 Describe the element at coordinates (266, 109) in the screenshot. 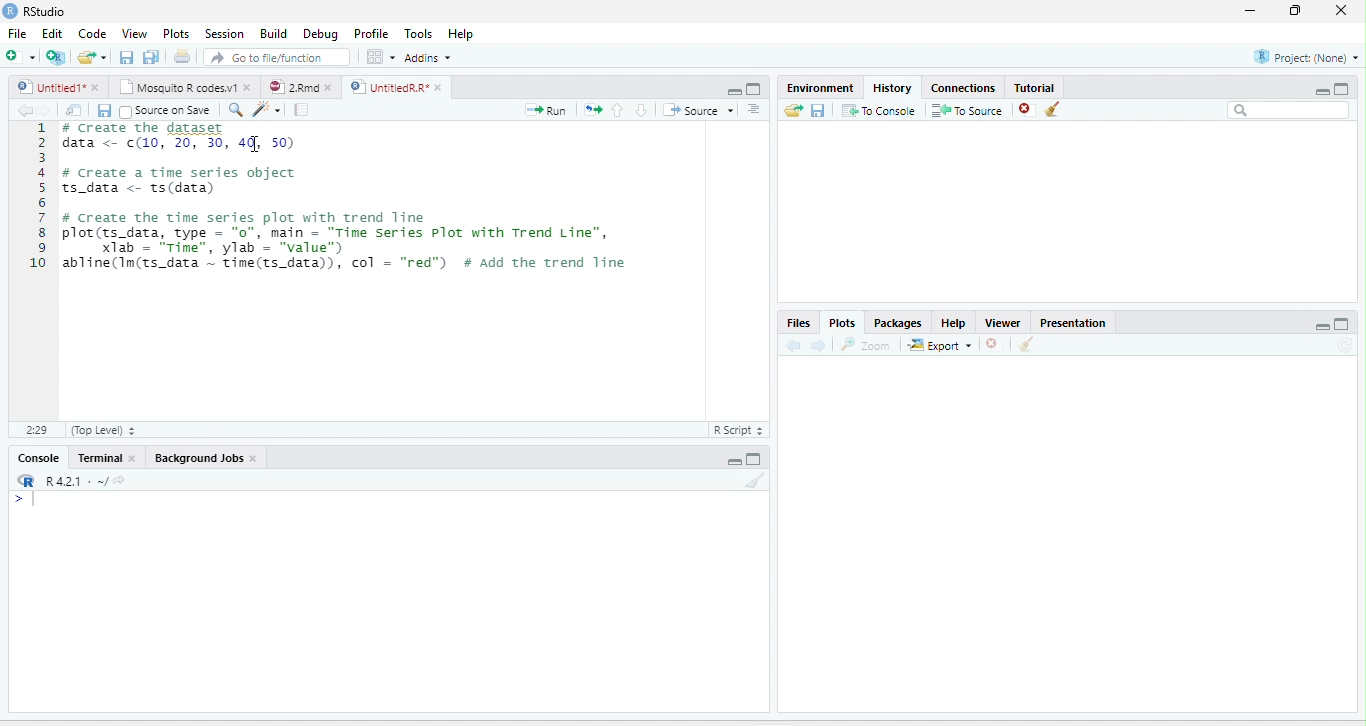

I see `Code tools` at that location.